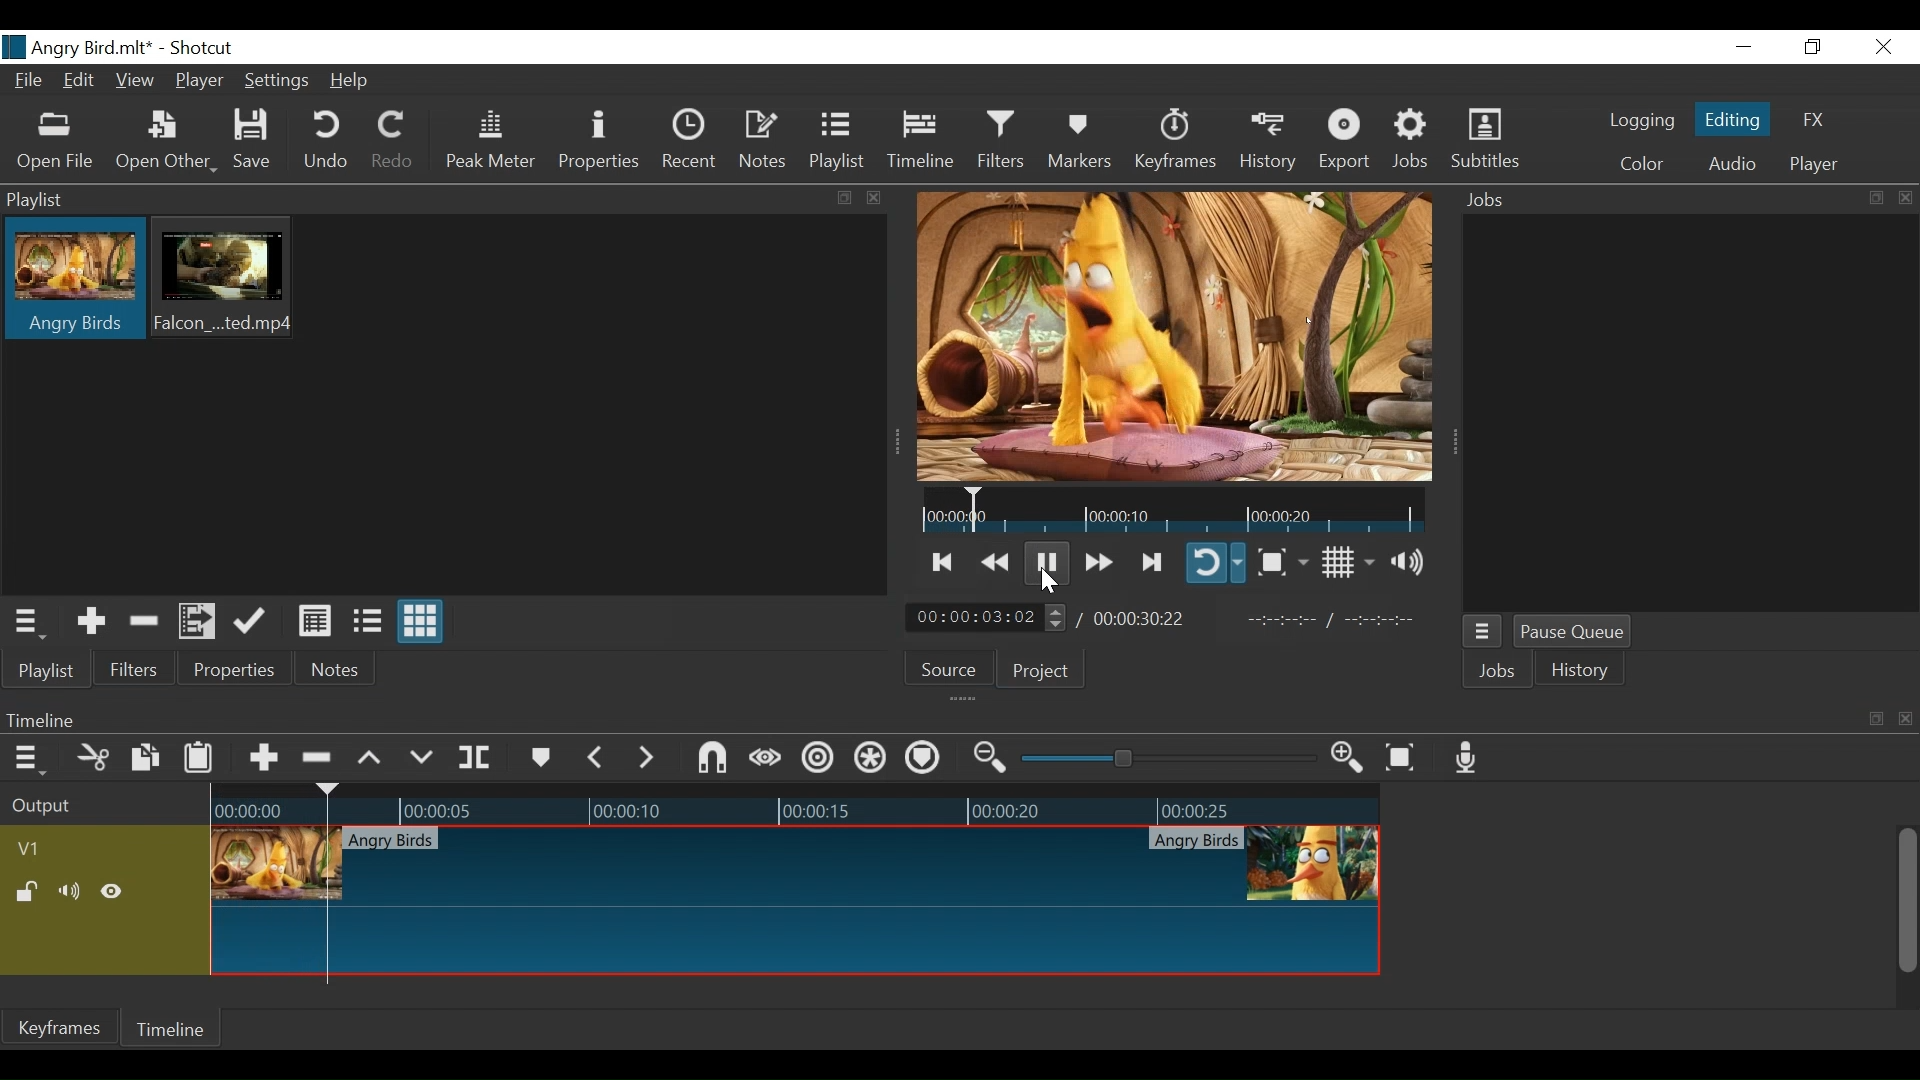 Image resolution: width=1920 pixels, height=1080 pixels. What do you see at coordinates (1487, 141) in the screenshot?
I see `Subtitles` at bounding box center [1487, 141].